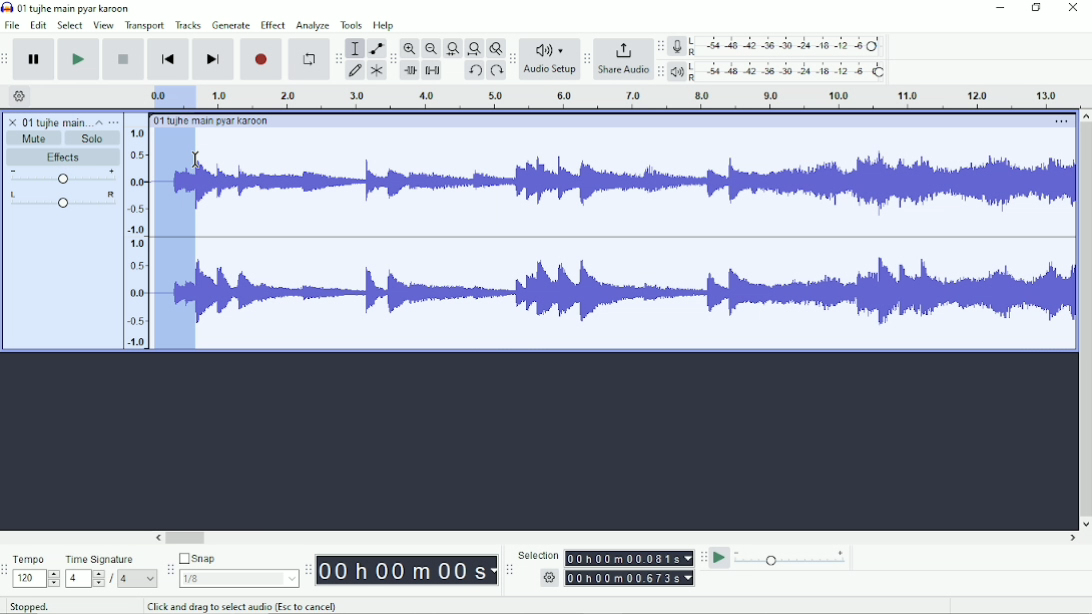 The image size is (1092, 614). Describe the element at coordinates (78, 59) in the screenshot. I see `Play` at that location.